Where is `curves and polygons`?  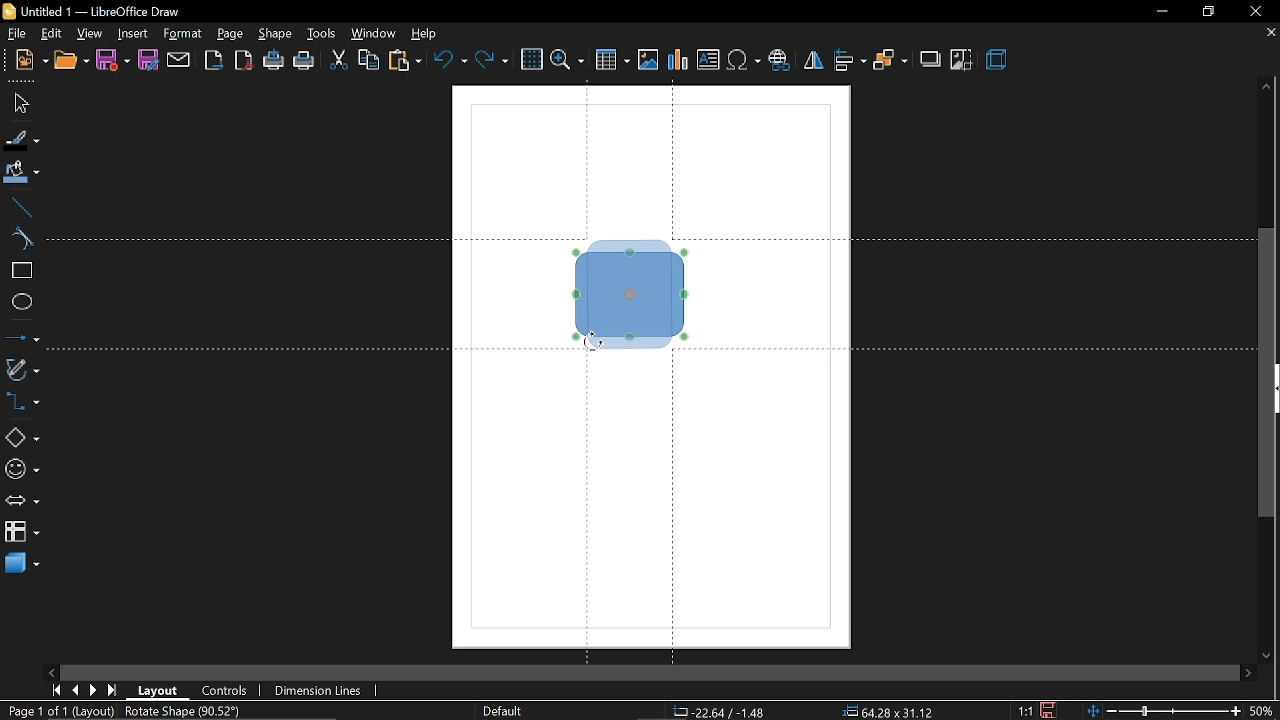
curves and polygons is located at coordinates (21, 370).